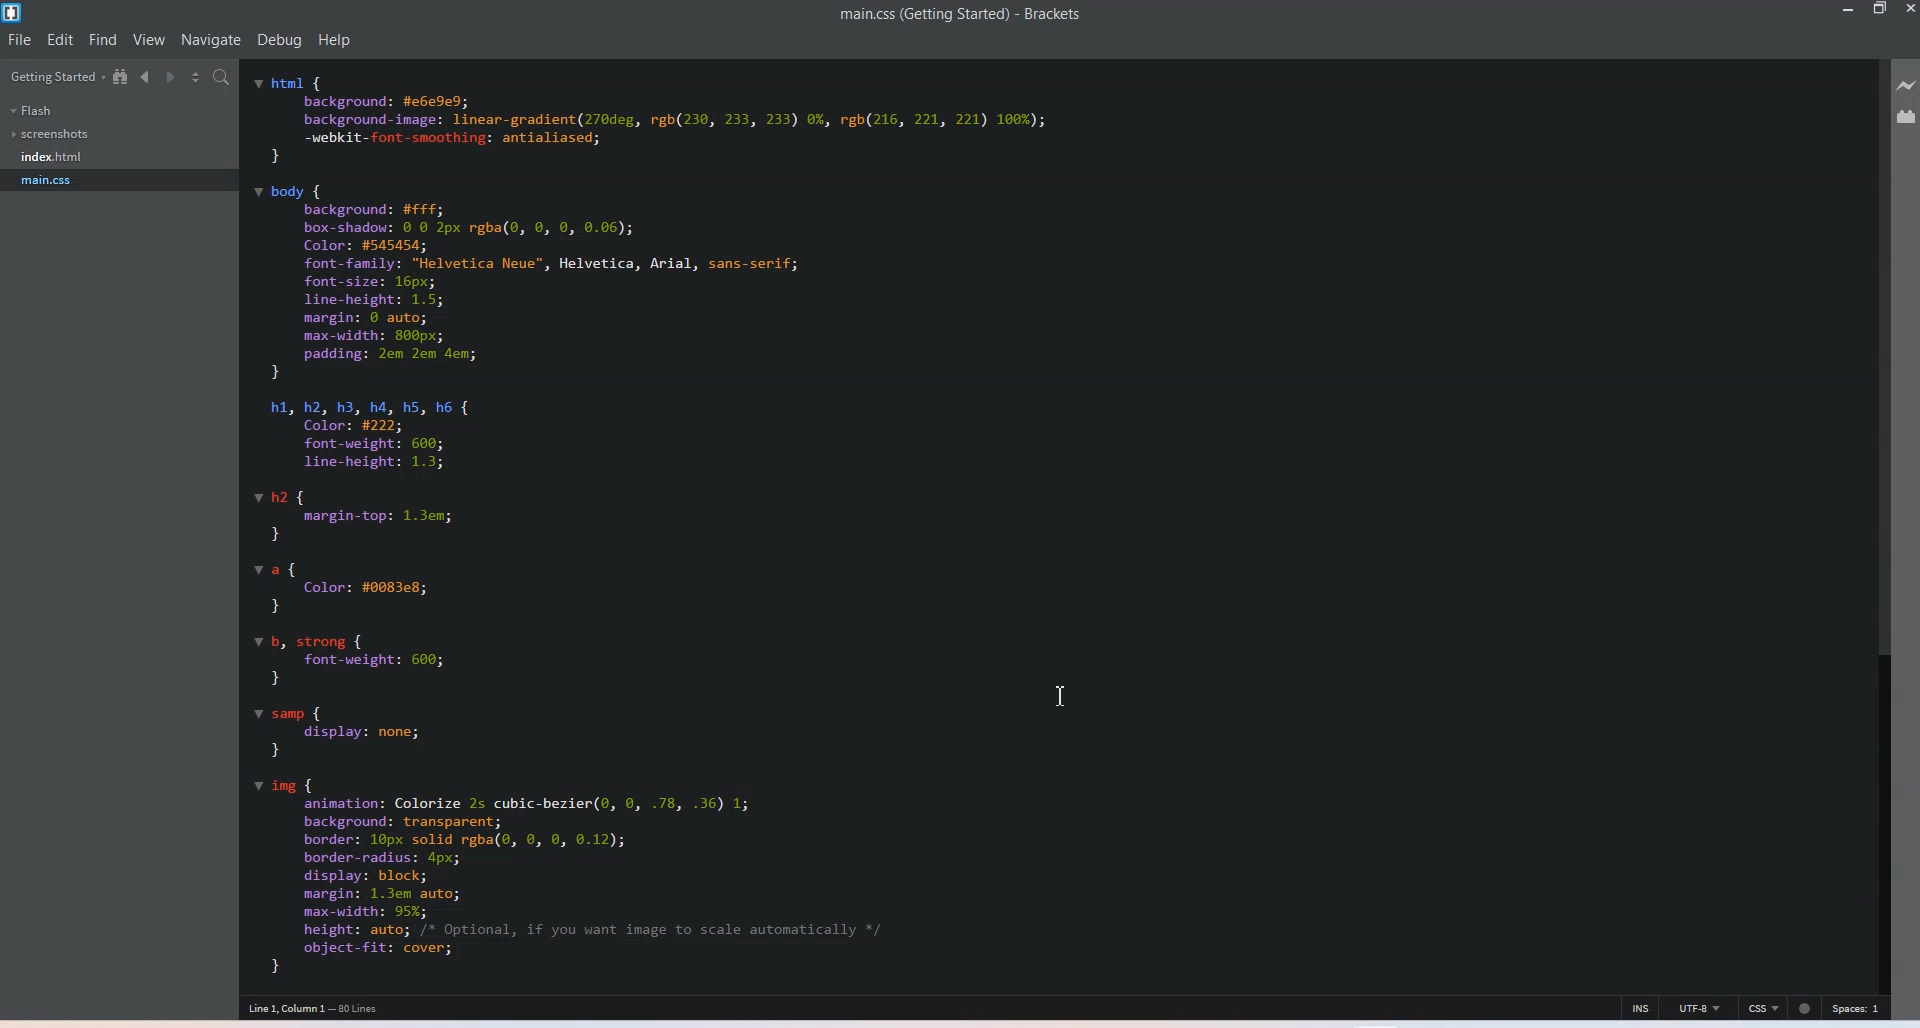 The image size is (1920, 1028). I want to click on View in Tree file, so click(122, 77).